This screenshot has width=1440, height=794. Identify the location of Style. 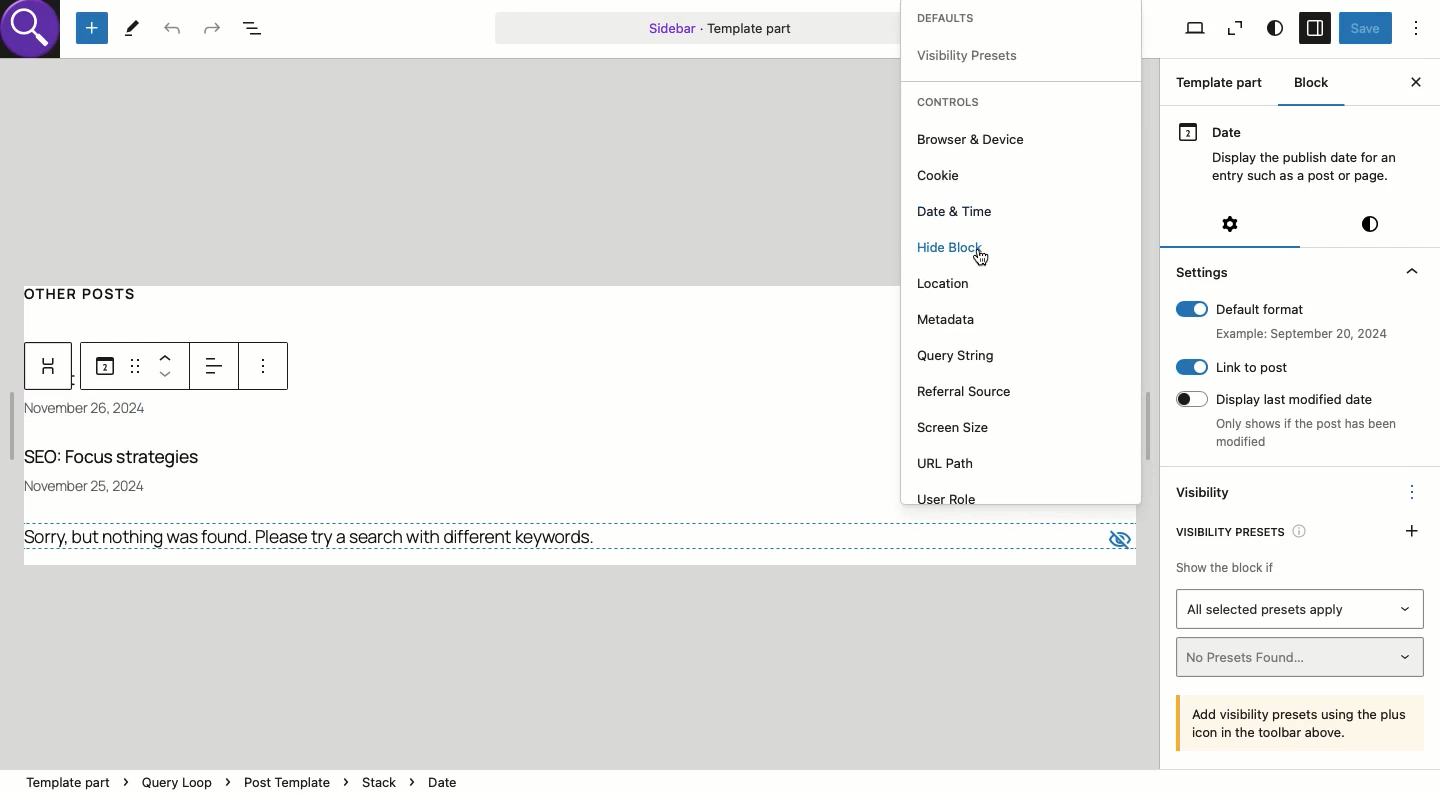
(1370, 224).